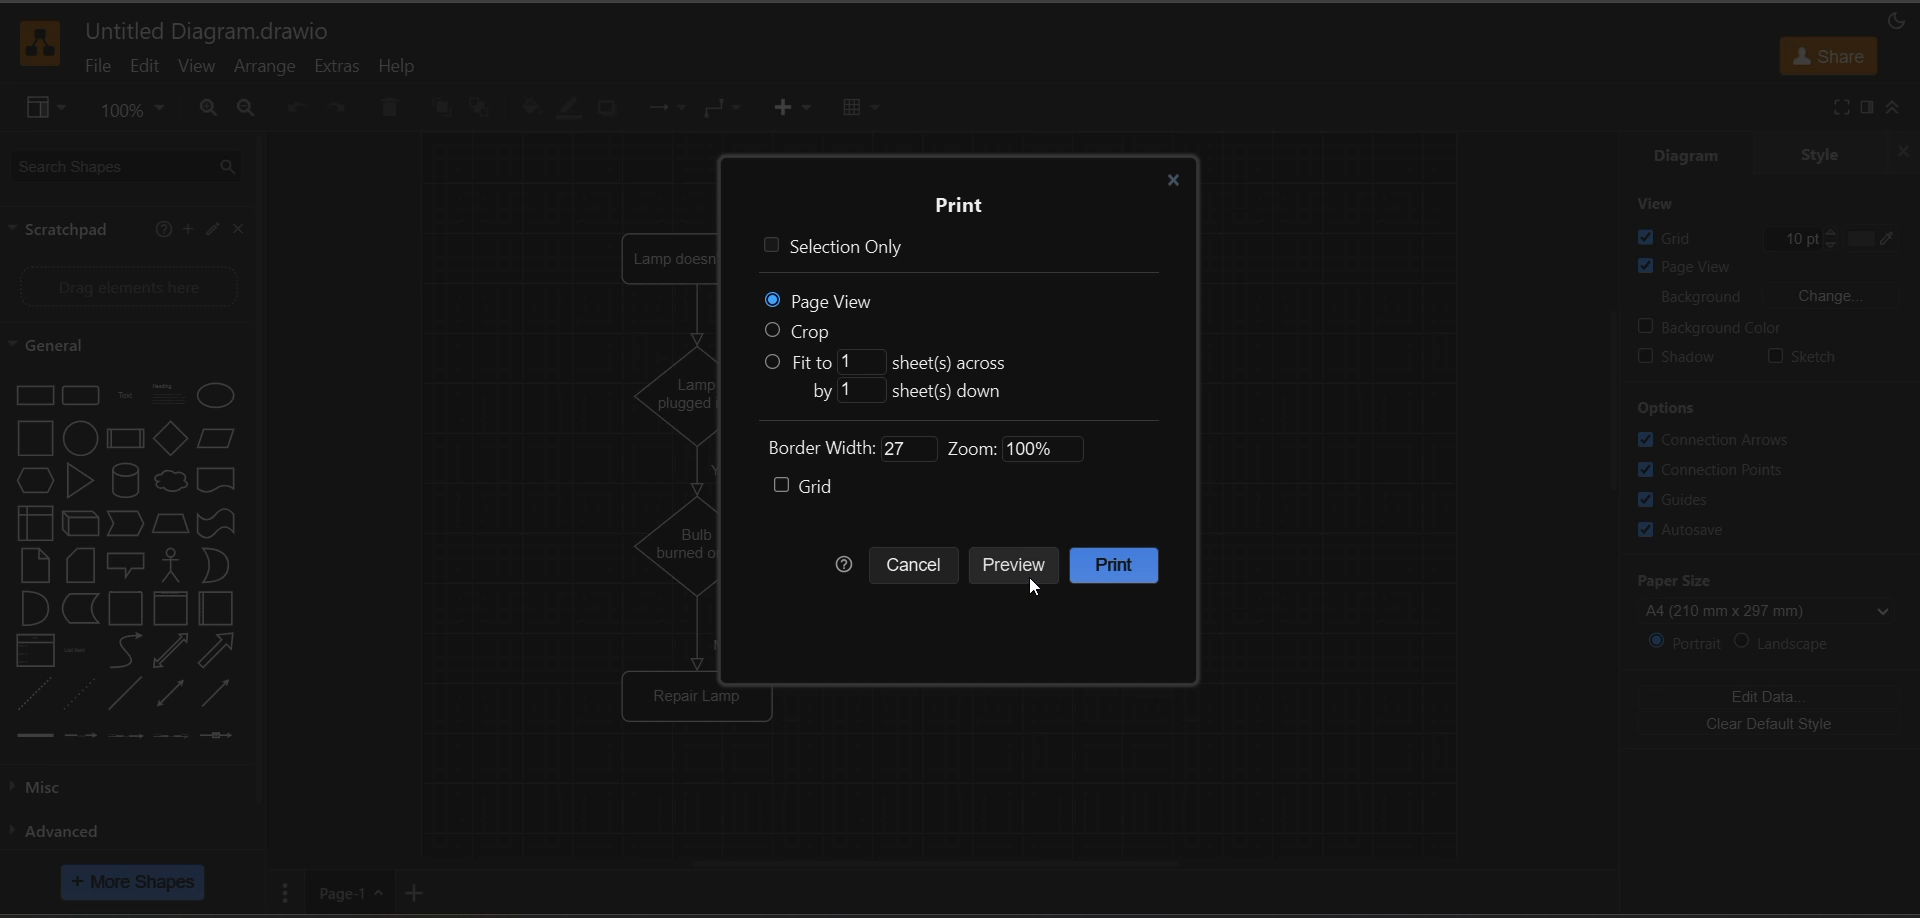 This screenshot has width=1920, height=918. Describe the element at coordinates (1773, 691) in the screenshot. I see `edit data` at that location.